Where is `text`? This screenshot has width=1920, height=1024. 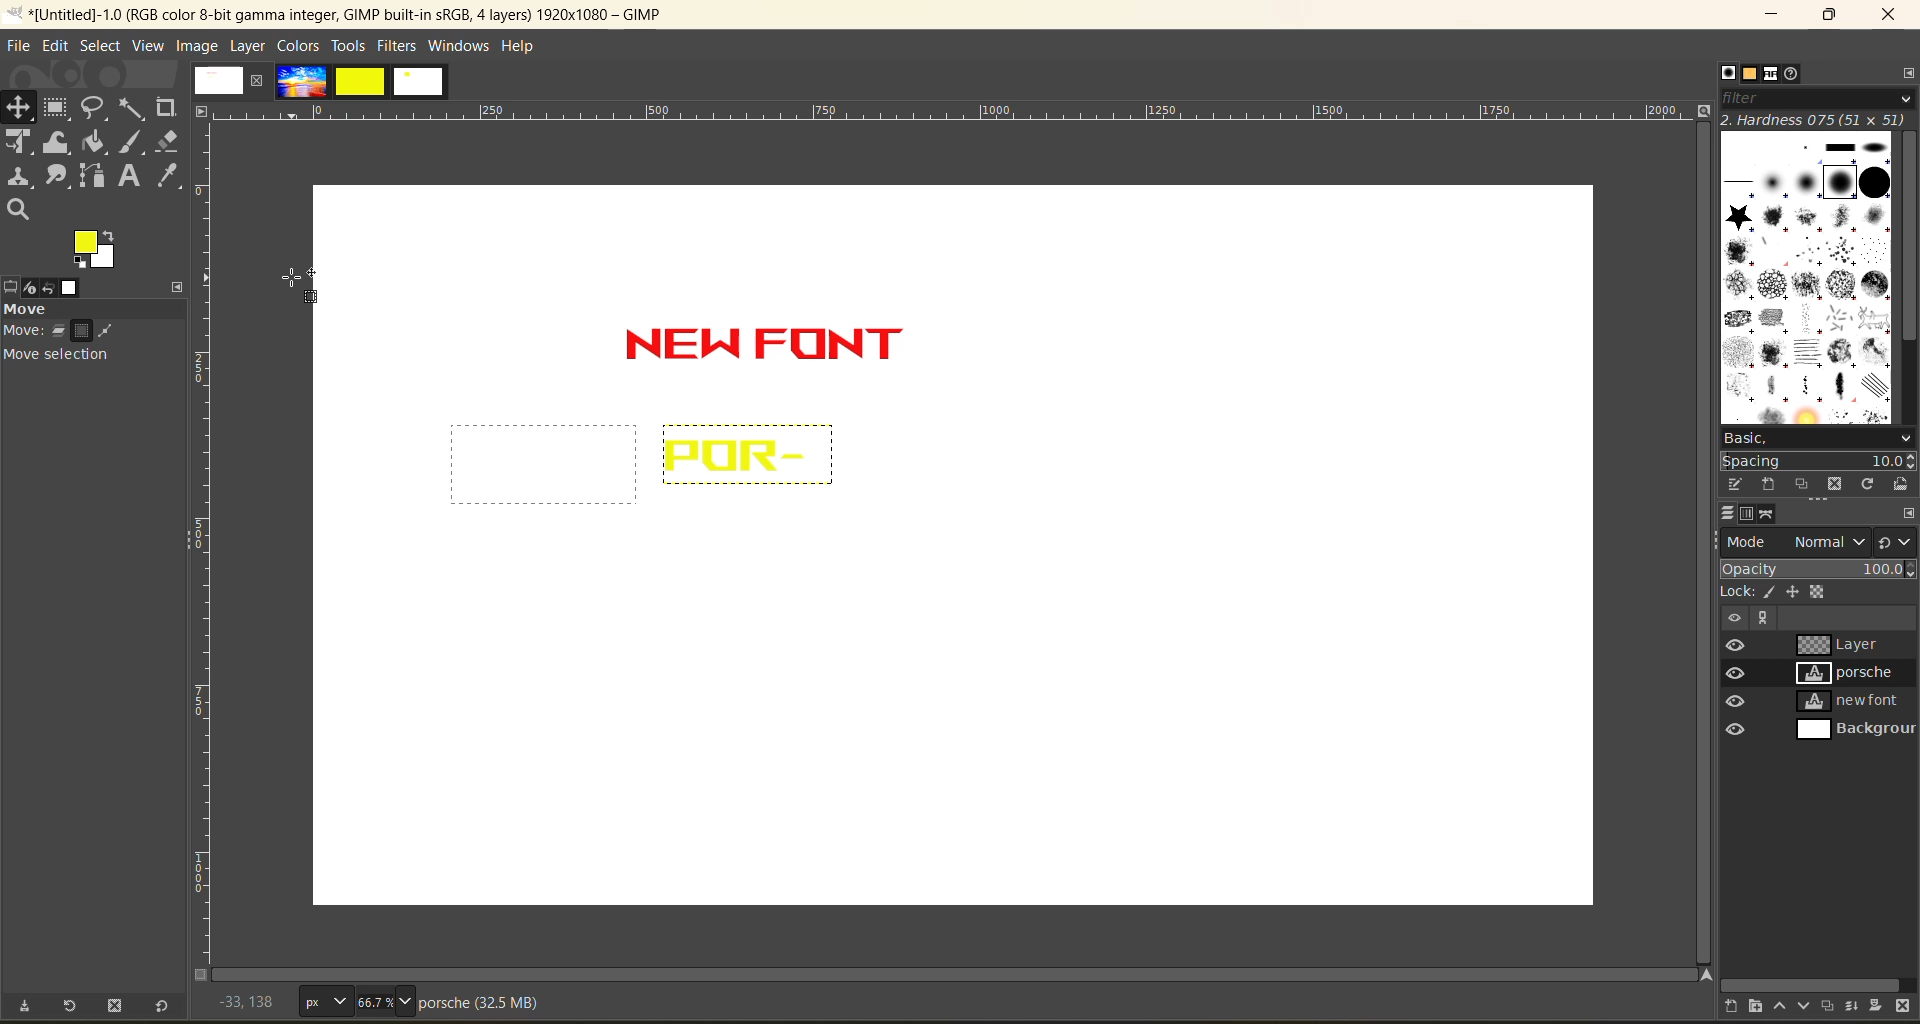
text is located at coordinates (130, 177).